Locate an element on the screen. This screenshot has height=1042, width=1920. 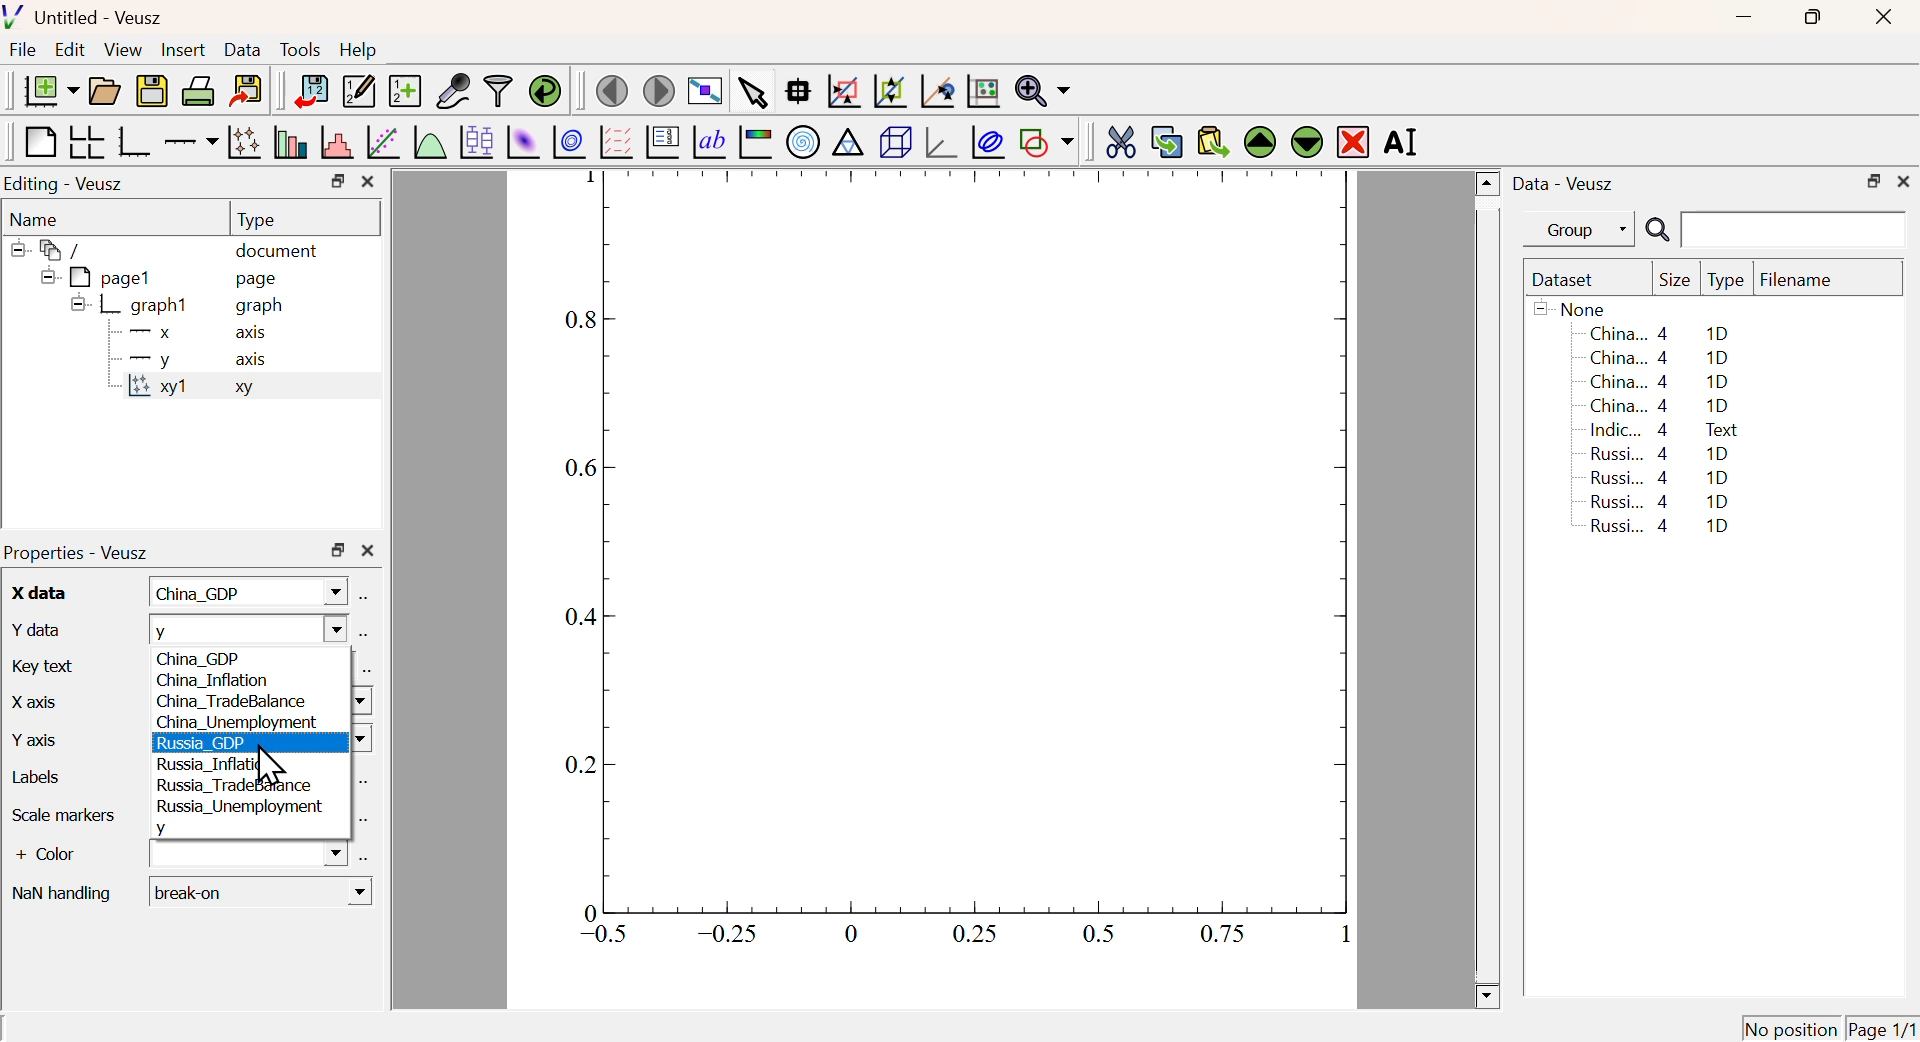
Ternary Graph is located at coordinates (847, 141).